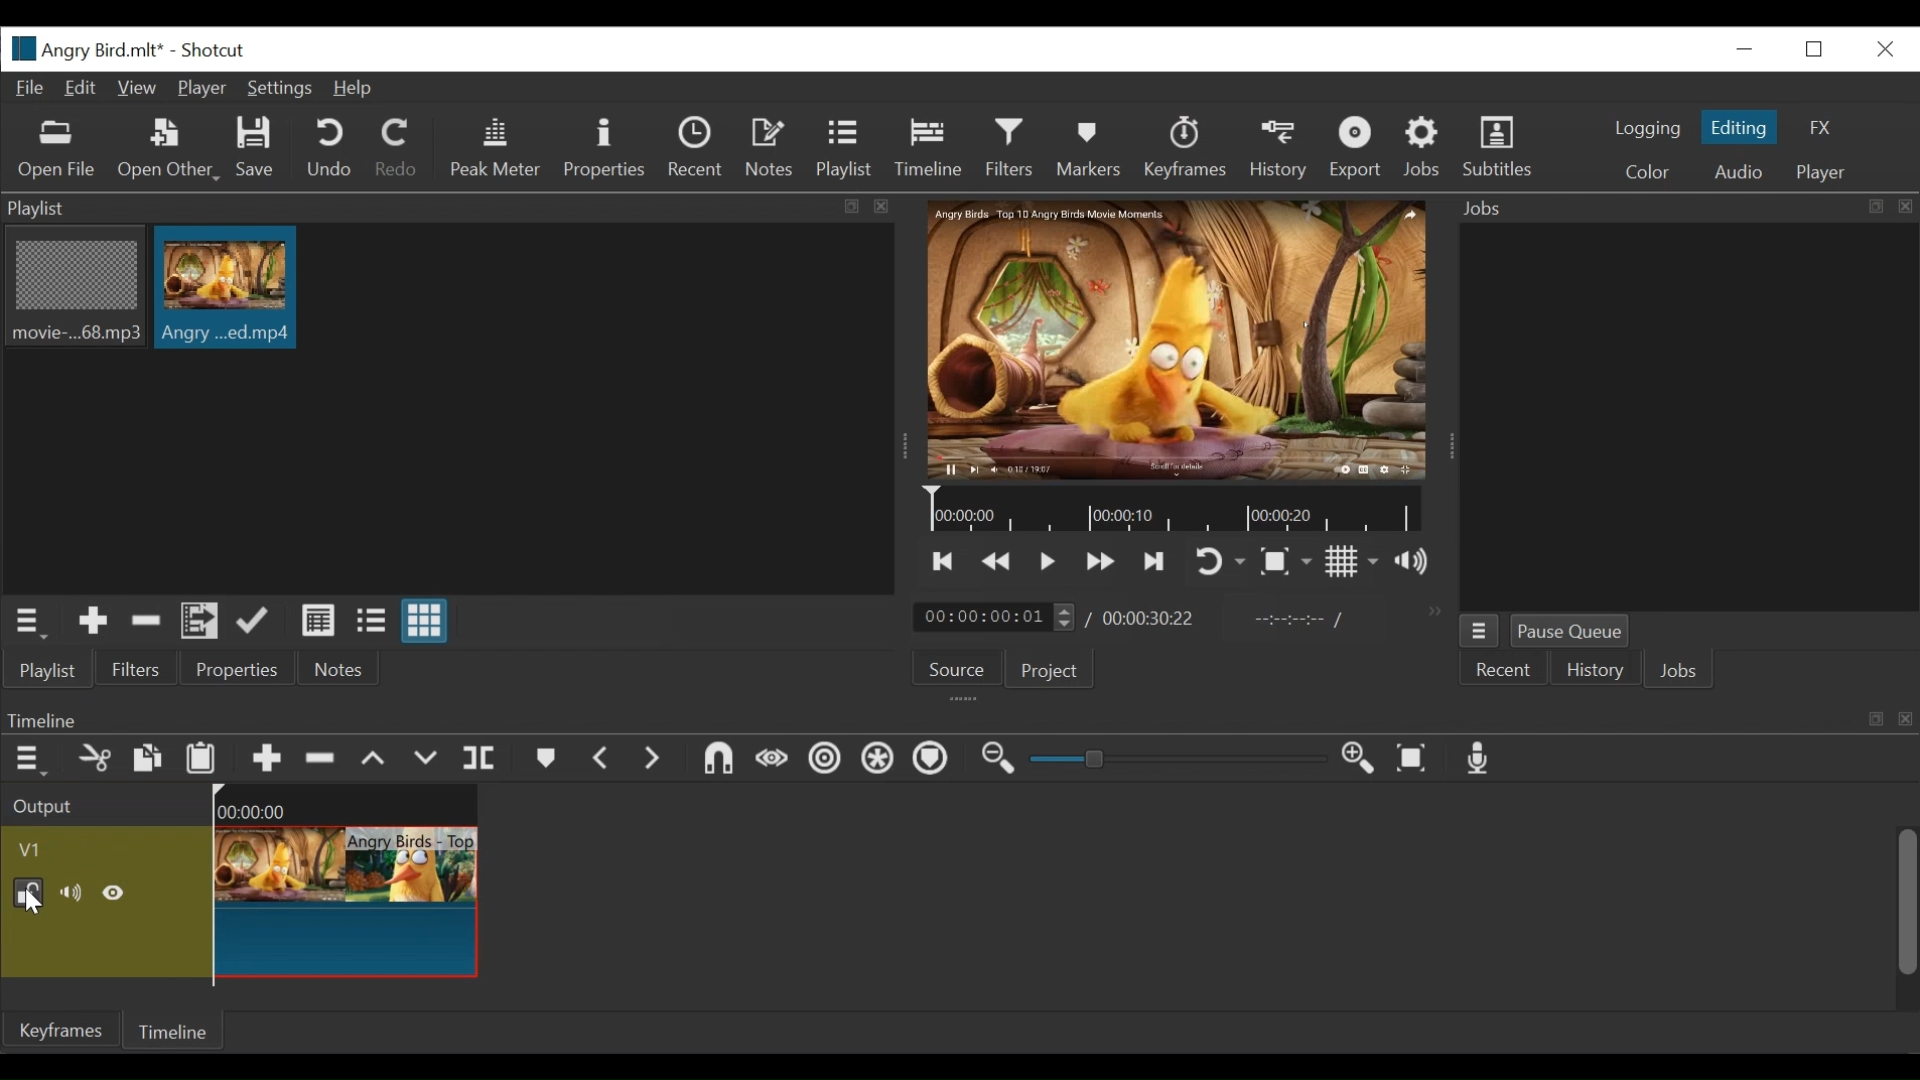 This screenshot has width=1920, height=1080. I want to click on Color, so click(1652, 171).